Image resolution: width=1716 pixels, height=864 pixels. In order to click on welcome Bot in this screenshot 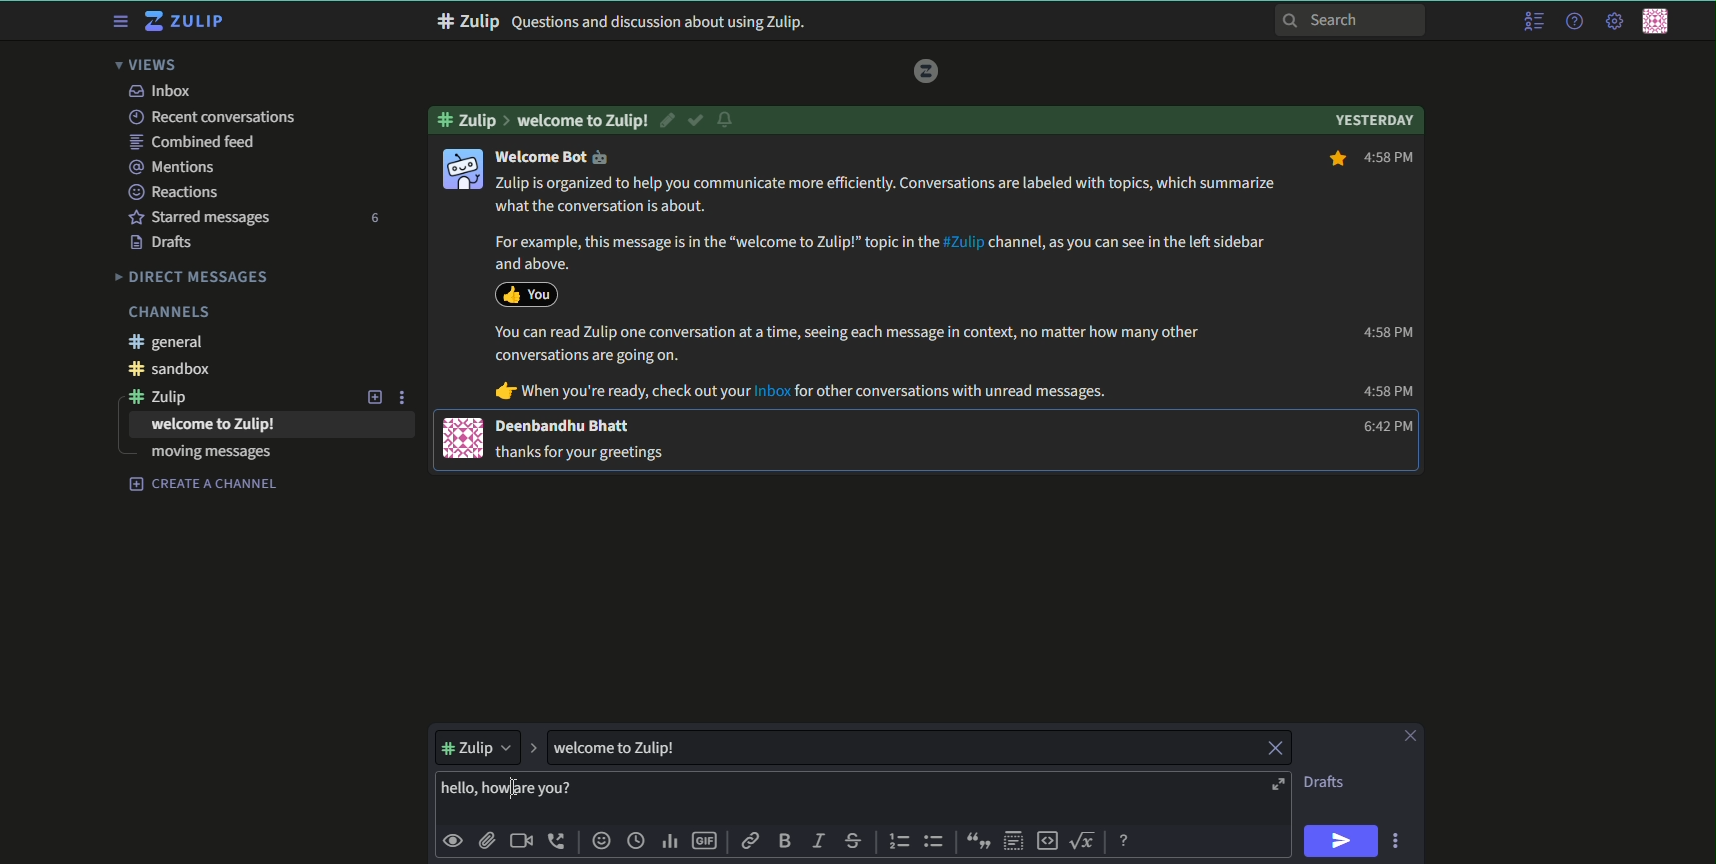, I will do `click(552, 157)`.